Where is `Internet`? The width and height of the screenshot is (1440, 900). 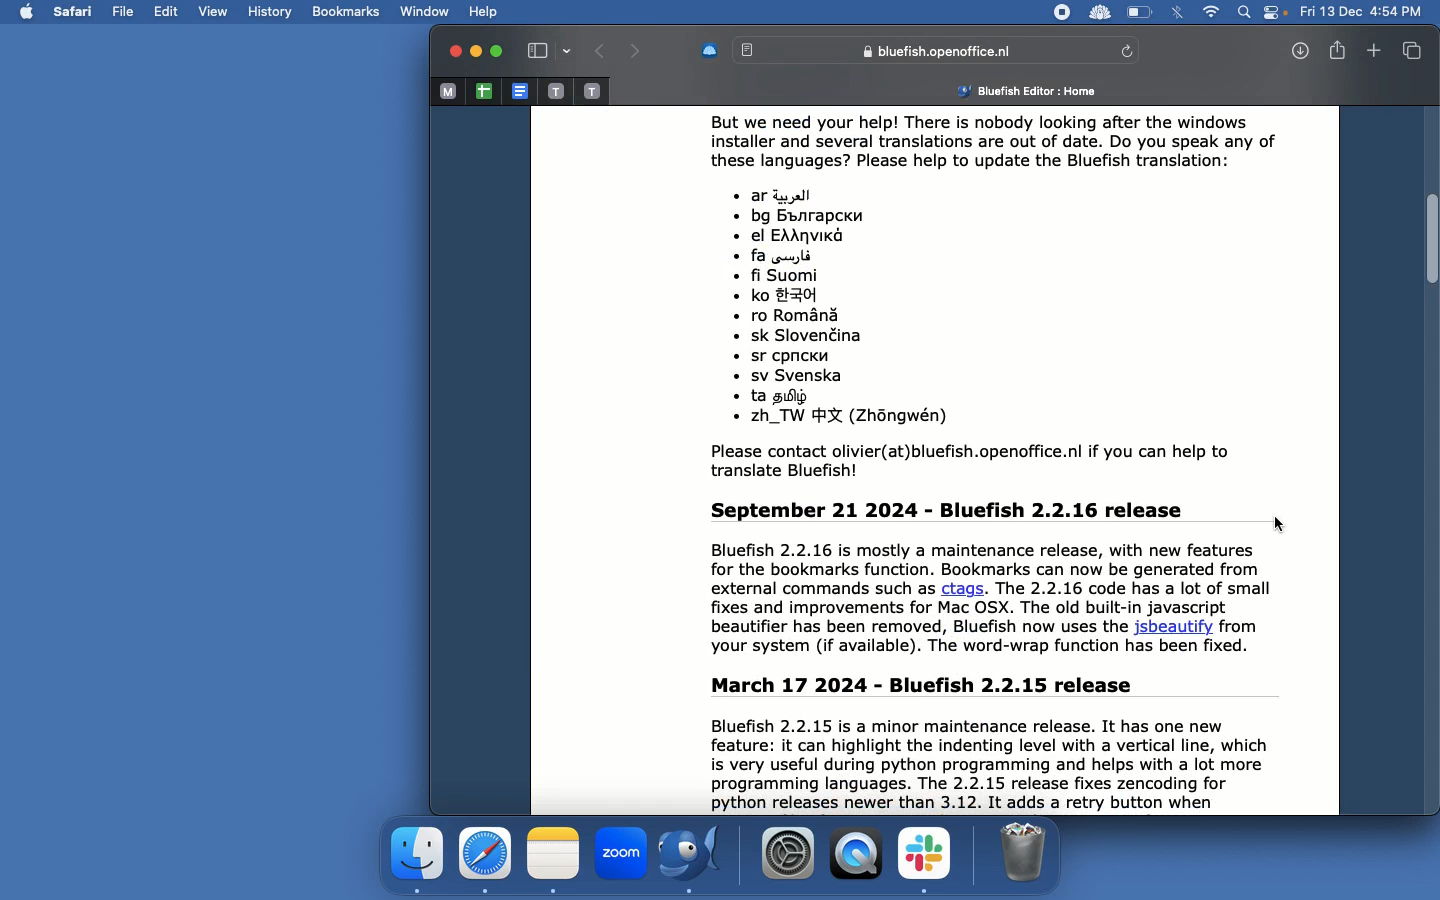
Internet is located at coordinates (1211, 11).